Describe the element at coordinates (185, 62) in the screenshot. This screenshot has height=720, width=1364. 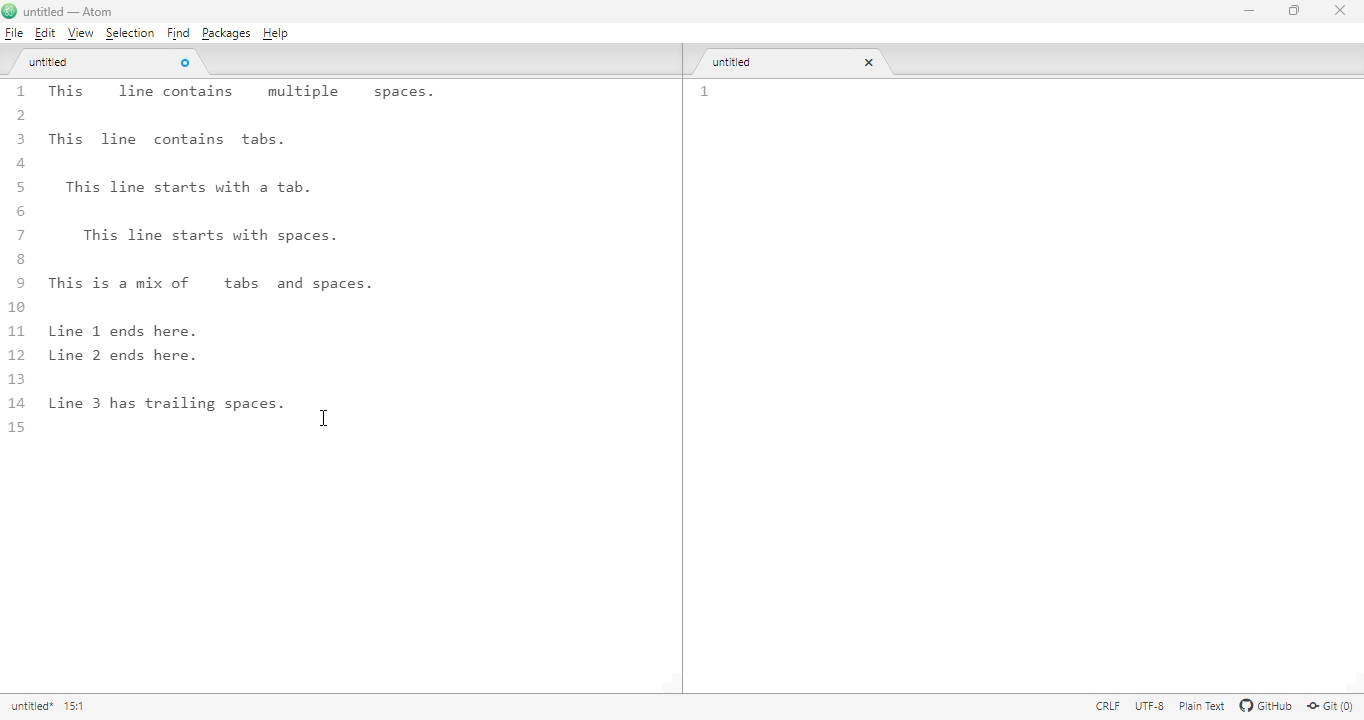
I see `close tab` at that location.